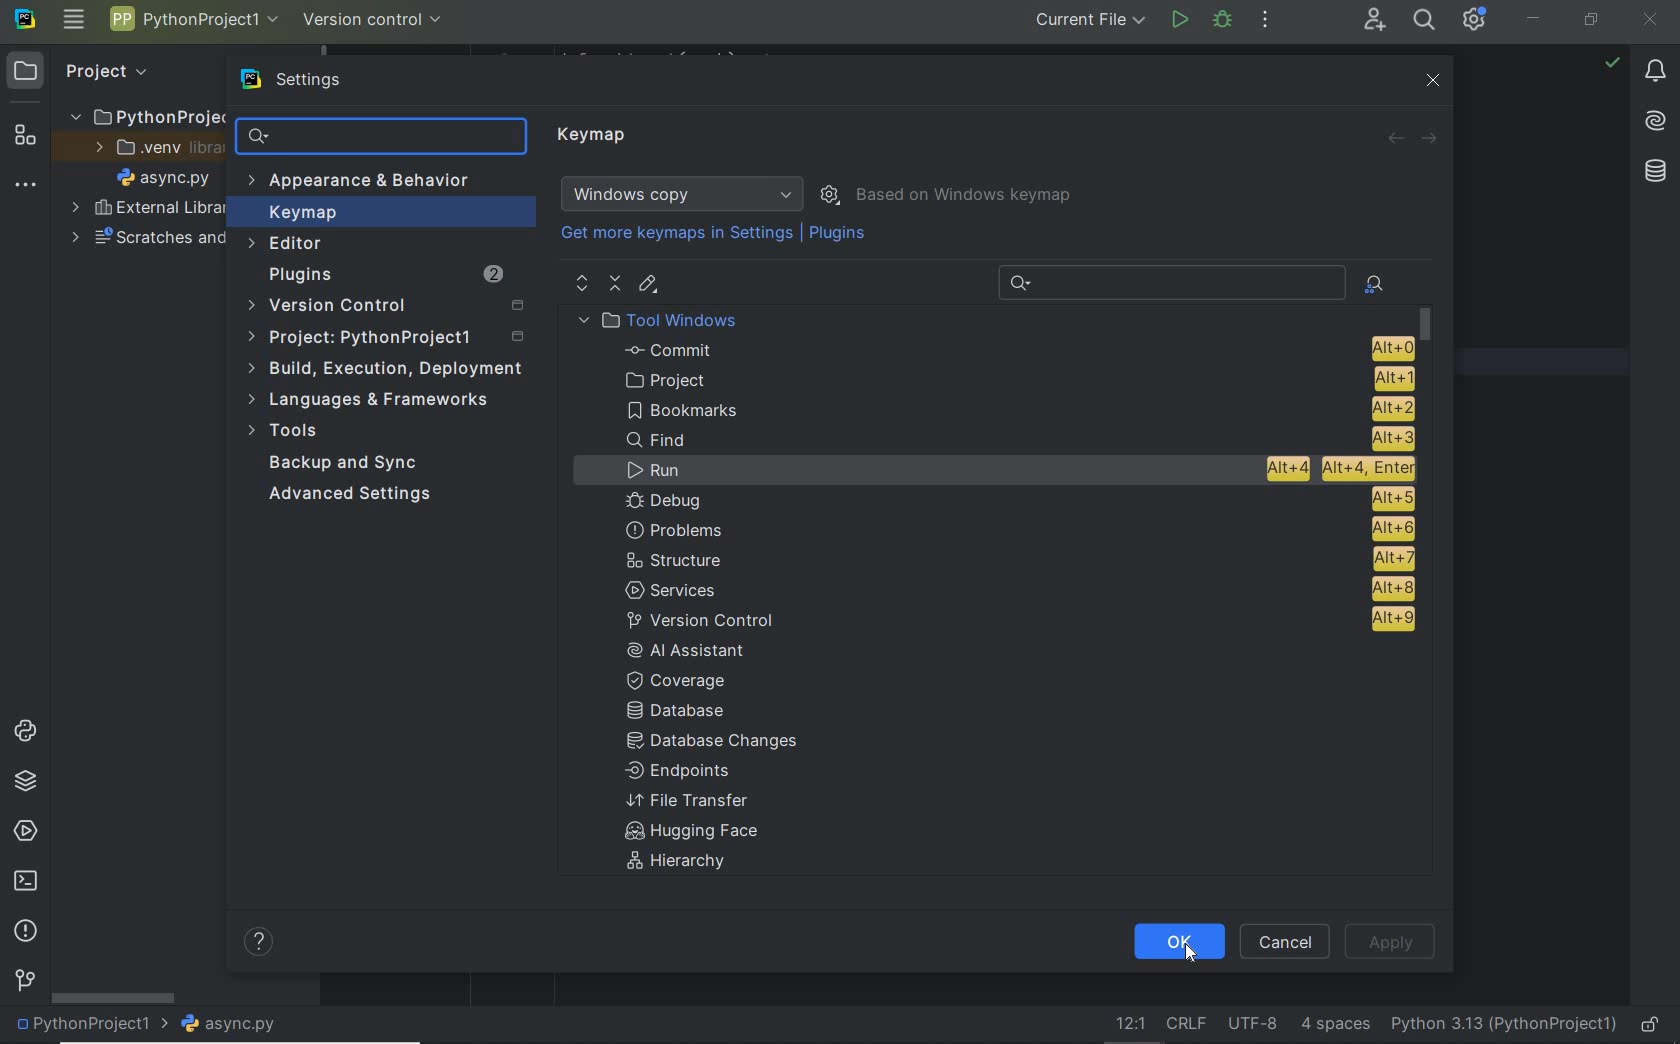 The width and height of the screenshot is (1680, 1044). What do you see at coordinates (615, 284) in the screenshot?
I see `collapse all` at bounding box center [615, 284].